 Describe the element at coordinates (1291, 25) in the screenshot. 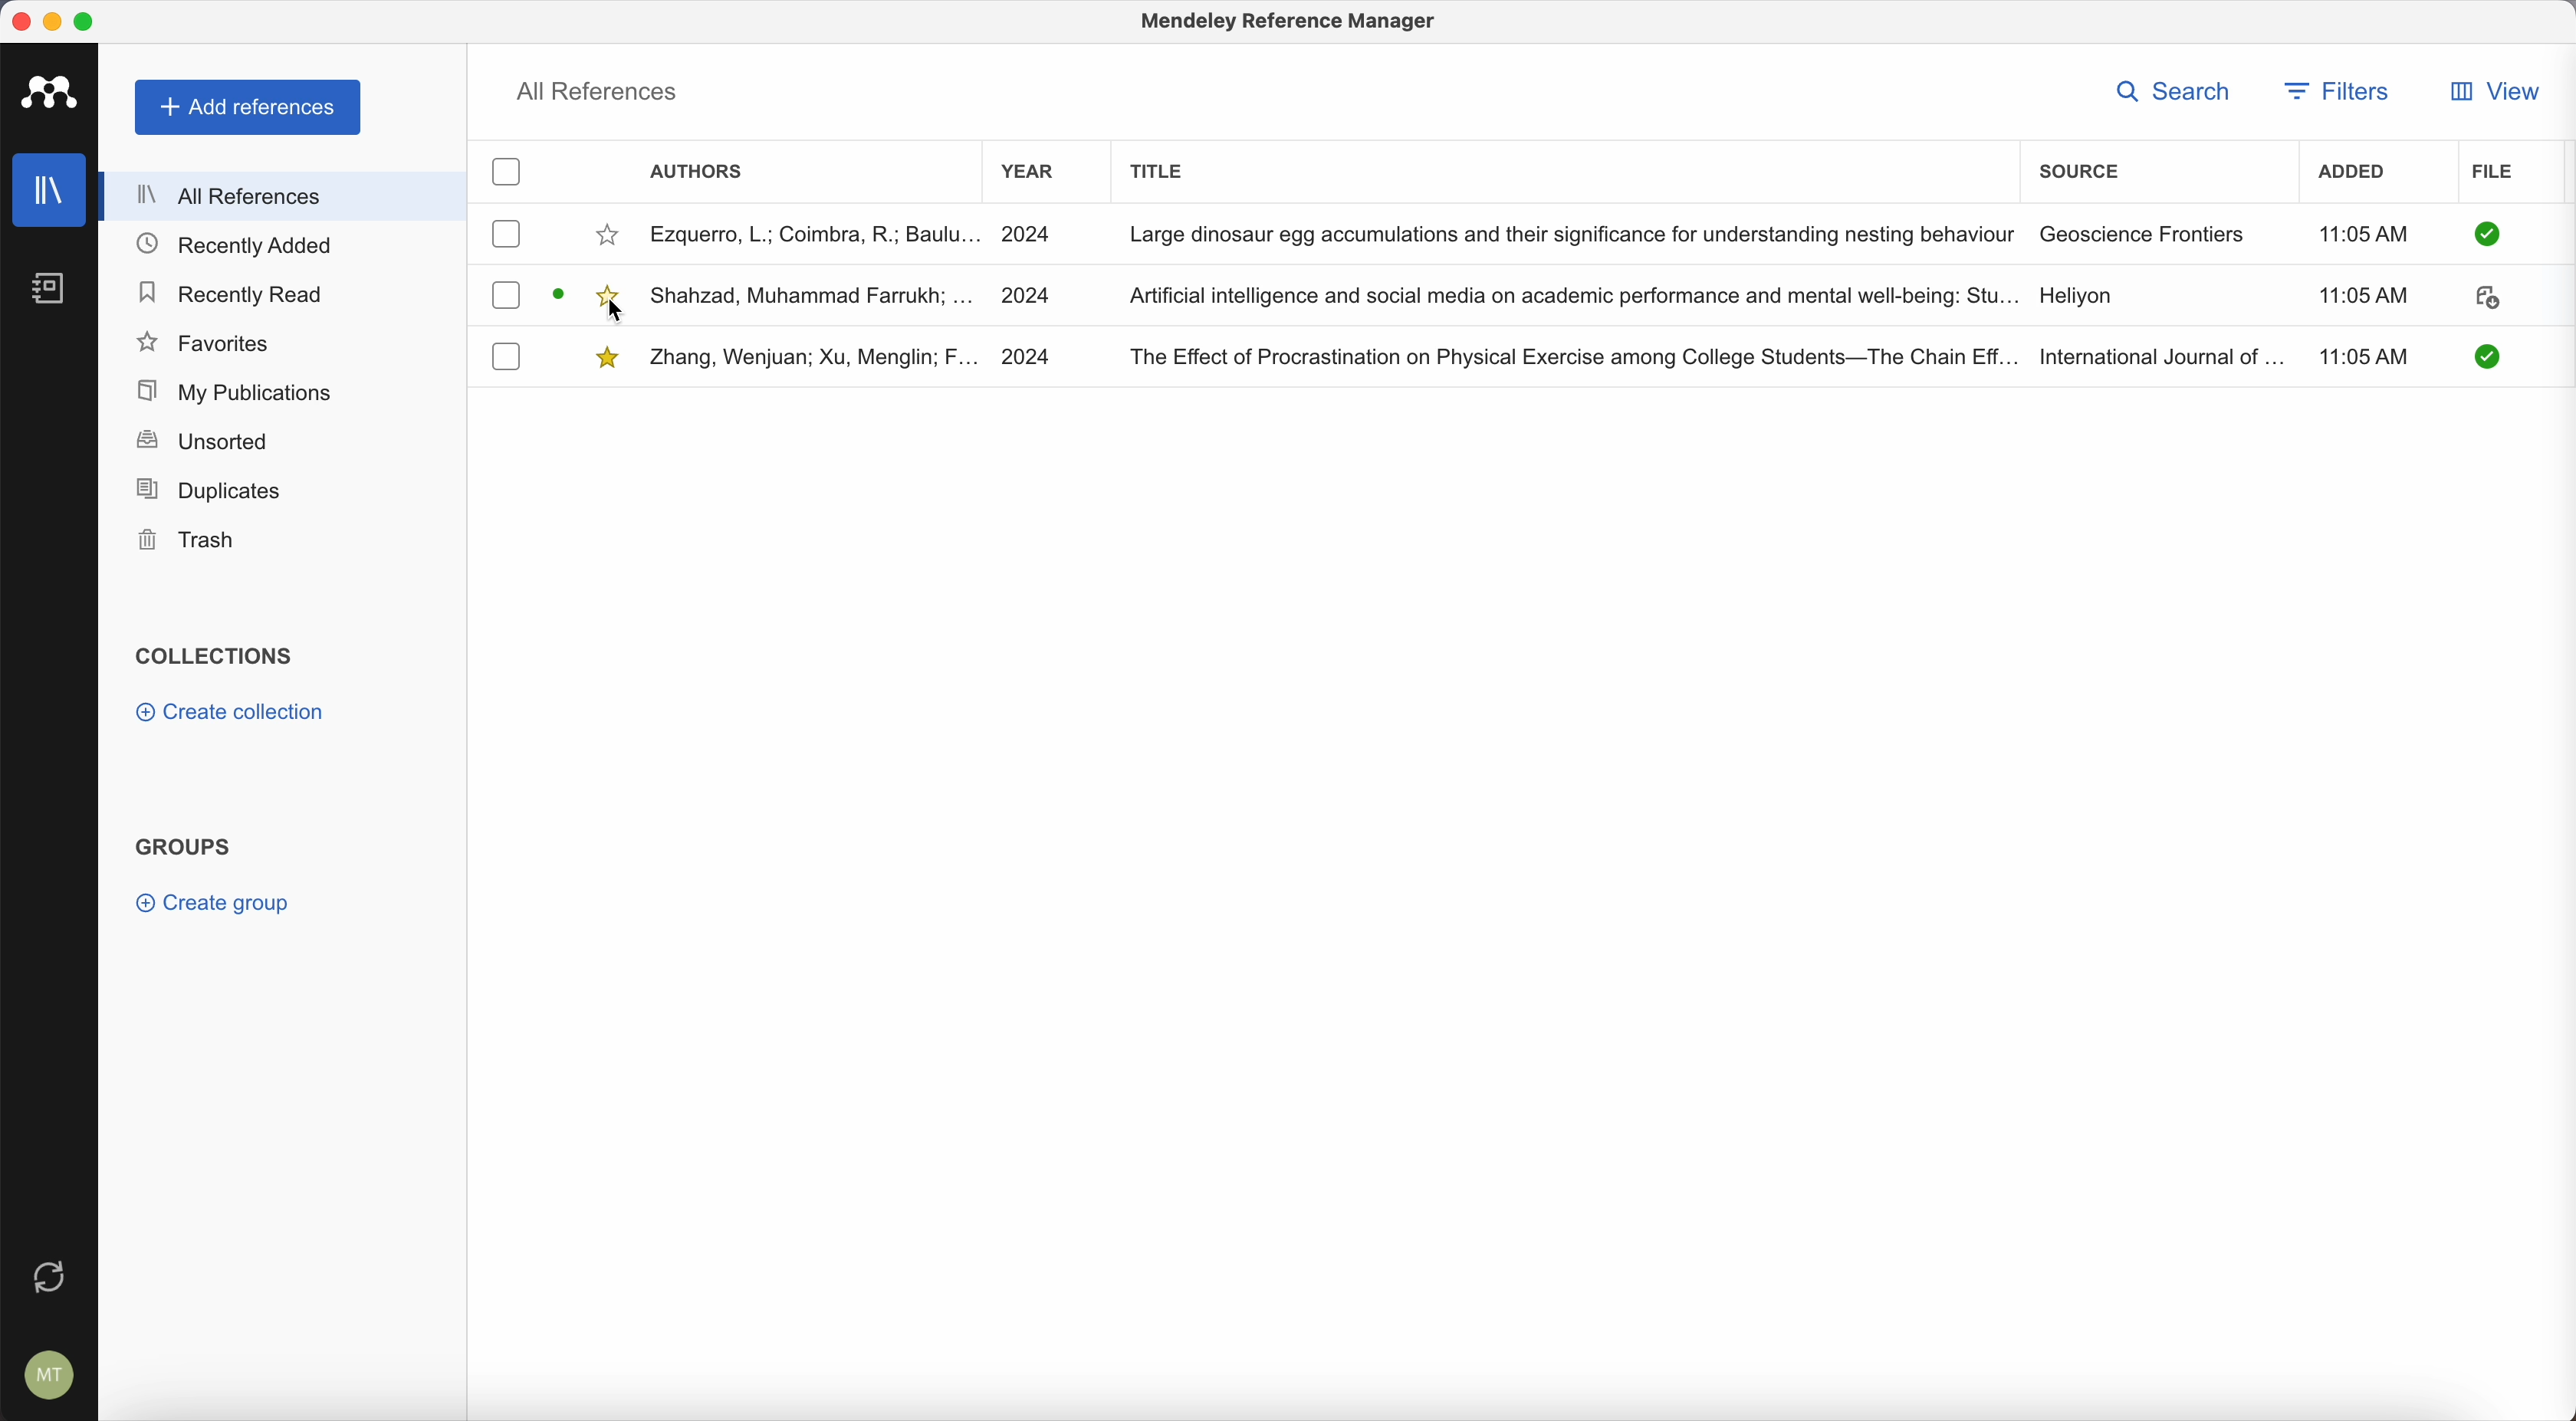

I see `Mendeley reference manager` at that location.